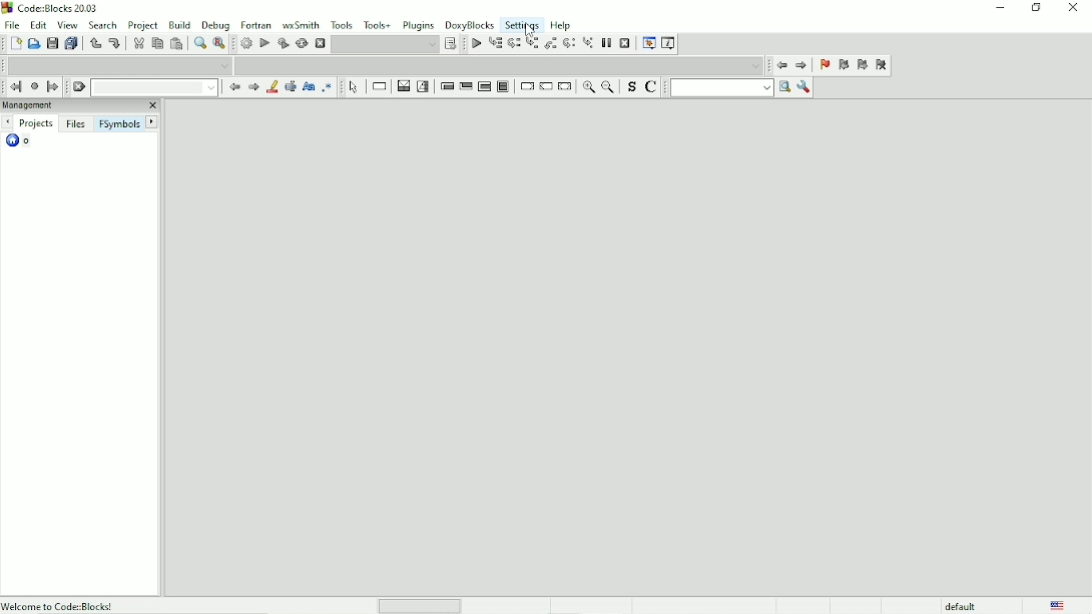 Image resolution: width=1092 pixels, height=614 pixels. I want to click on Management, so click(82, 106).